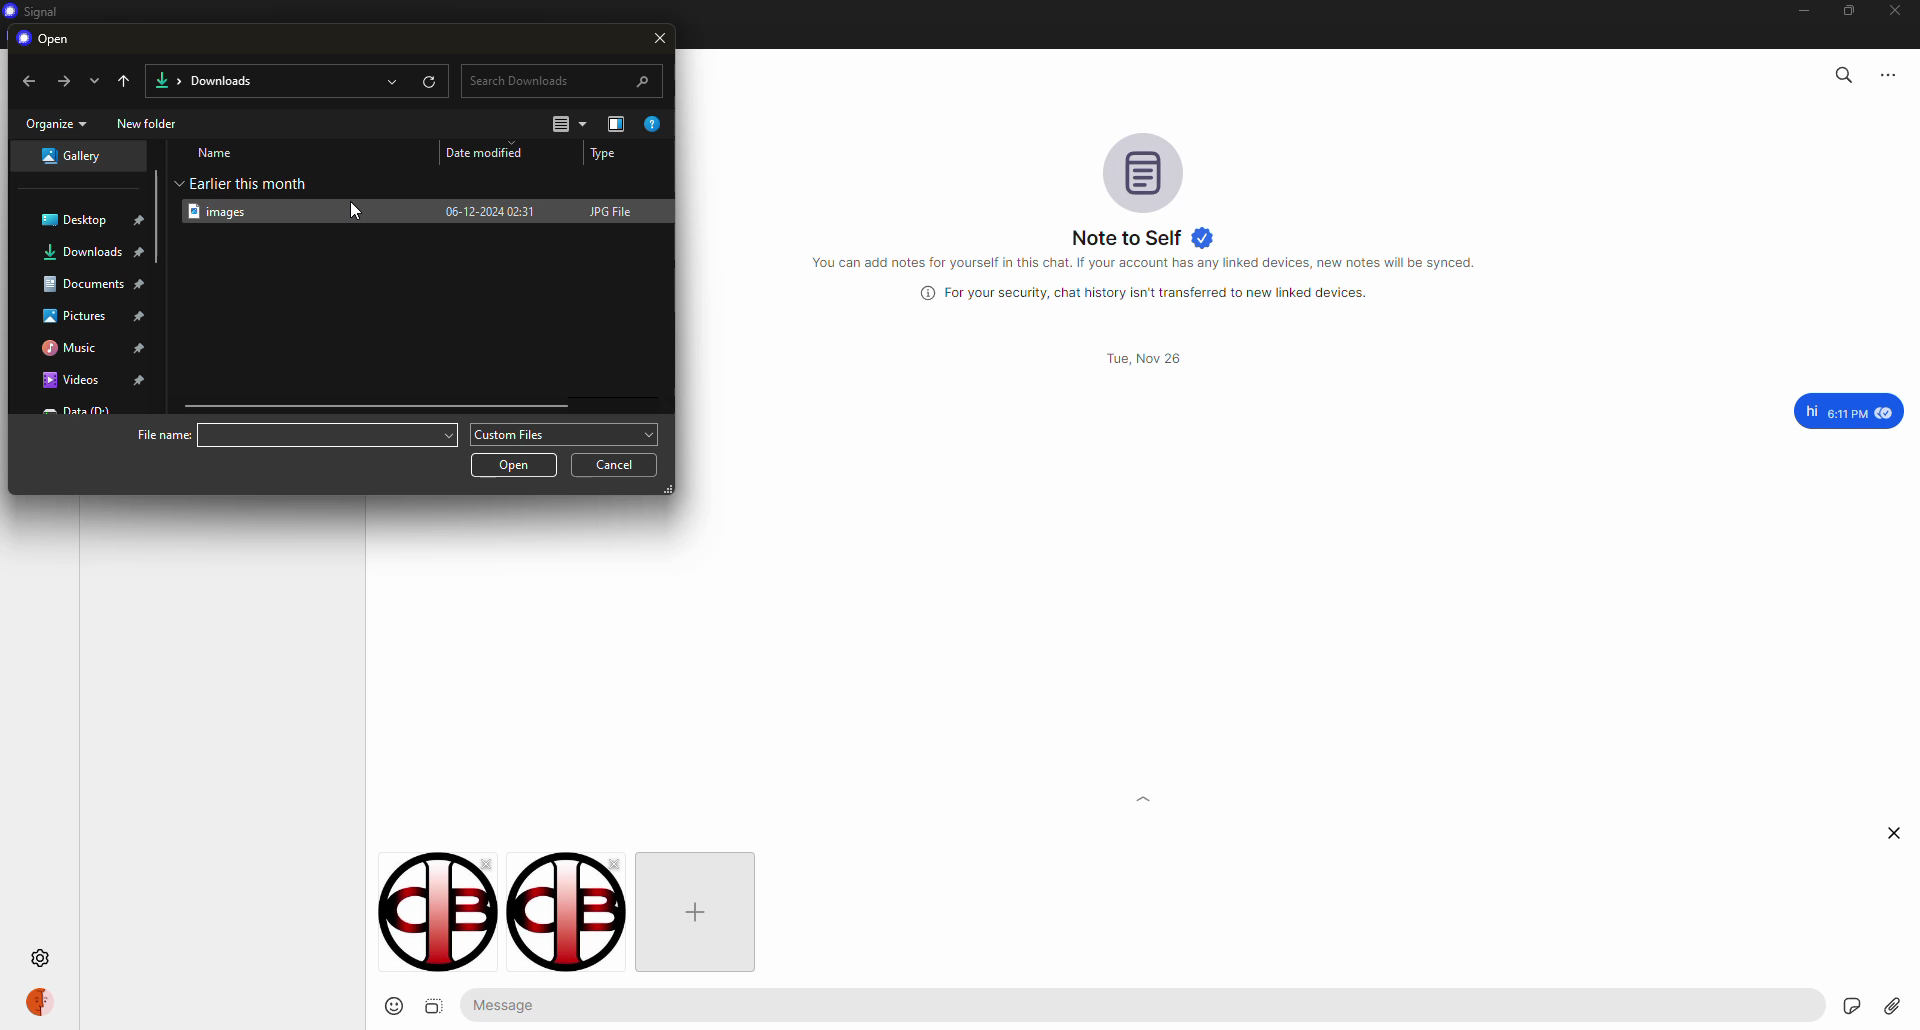  I want to click on location, so click(78, 217).